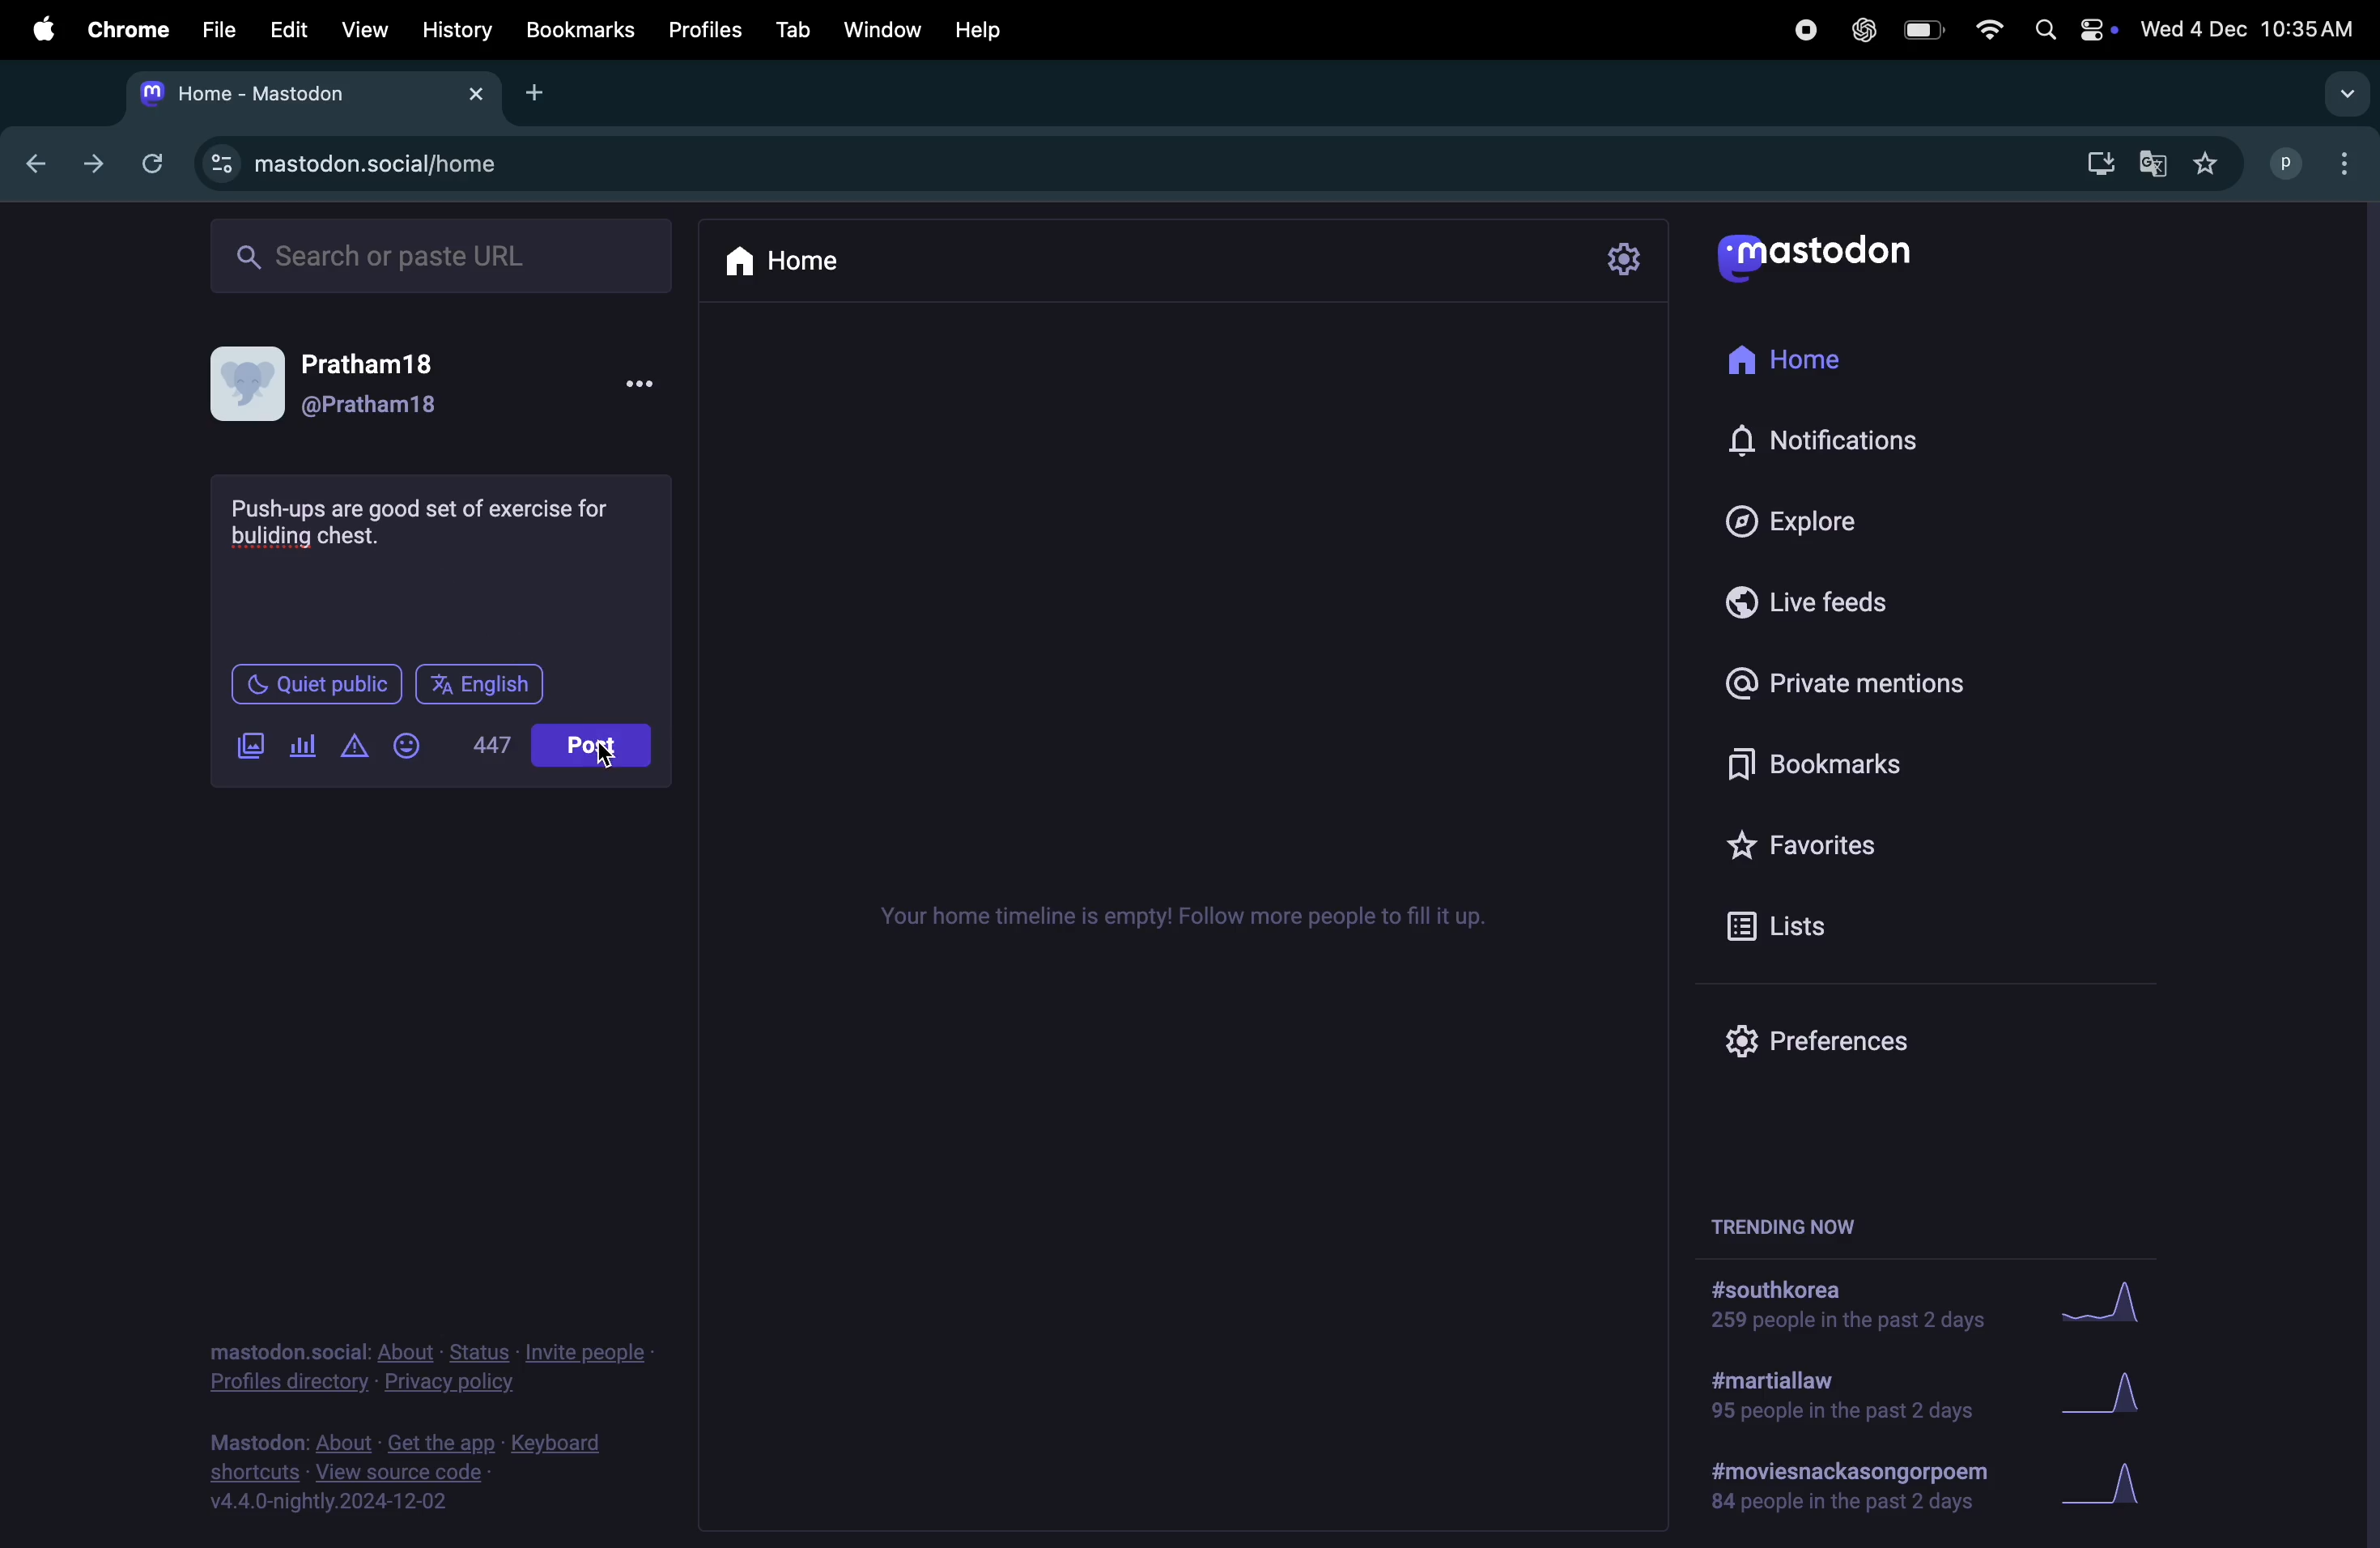  I want to click on apple menu, so click(33, 29).